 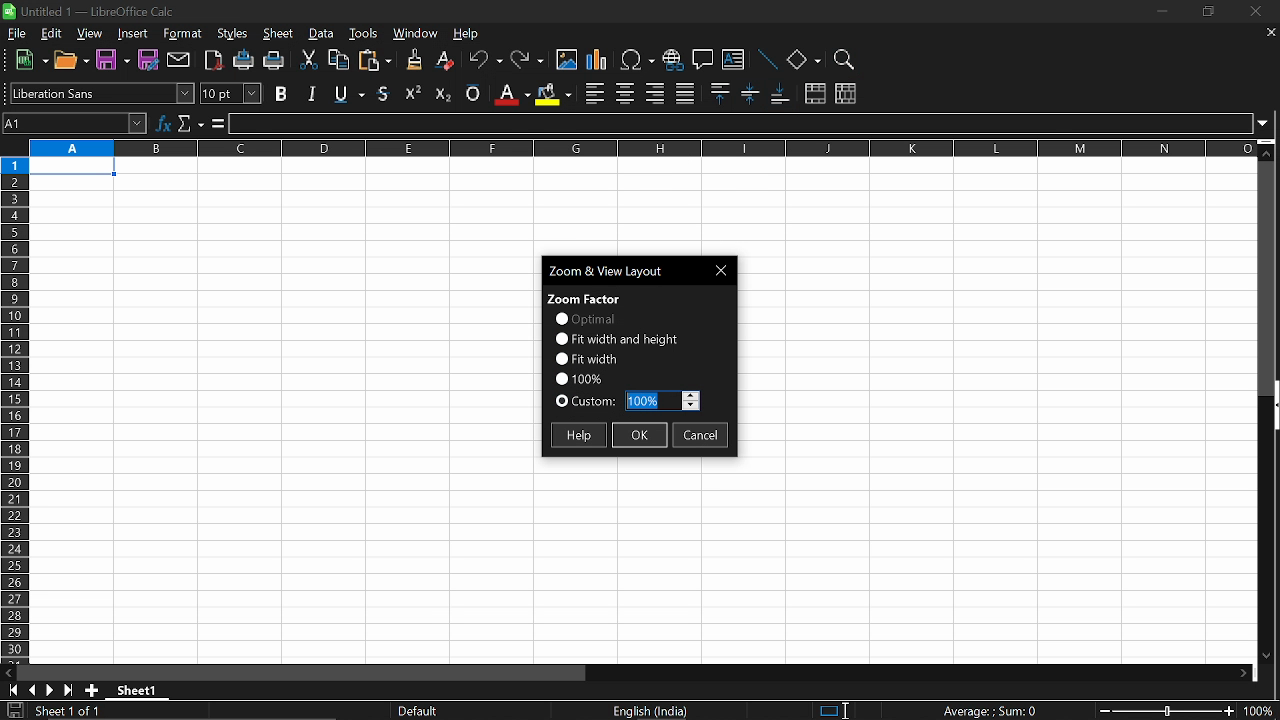 What do you see at coordinates (655, 93) in the screenshot?
I see `align right` at bounding box center [655, 93].